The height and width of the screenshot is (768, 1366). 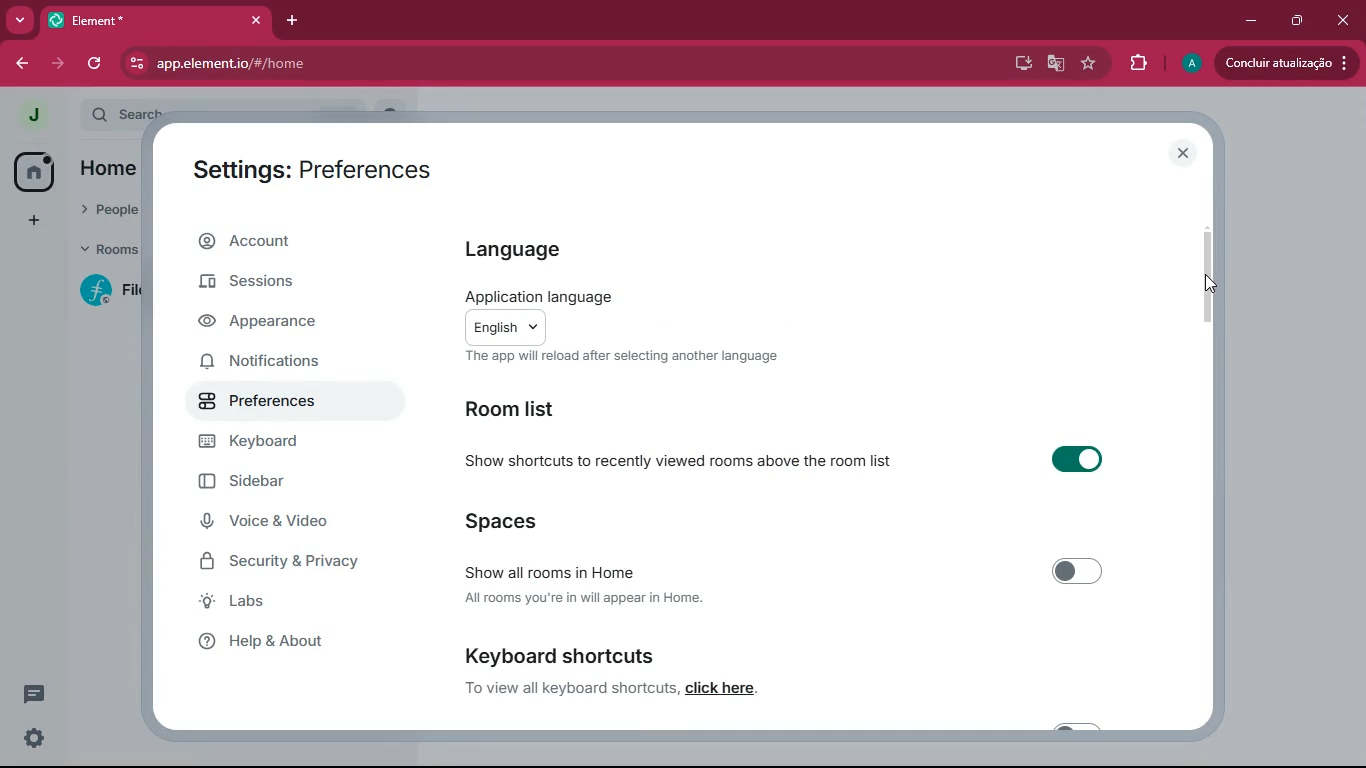 What do you see at coordinates (104, 212) in the screenshot?
I see `people` at bounding box center [104, 212].